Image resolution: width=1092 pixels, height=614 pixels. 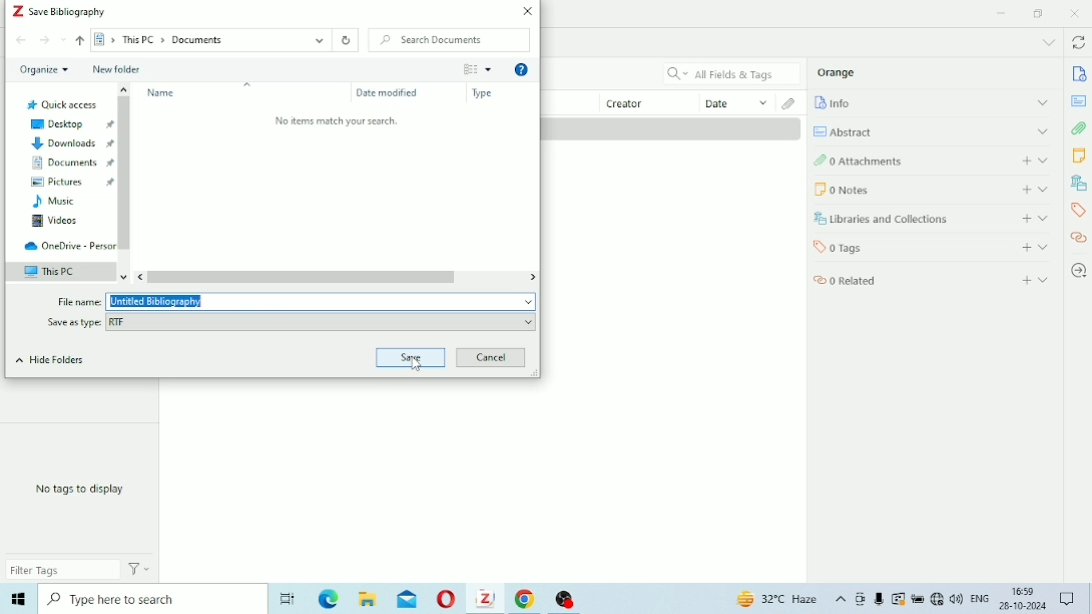 I want to click on Up to "This PC", so click(x=81, y=40).